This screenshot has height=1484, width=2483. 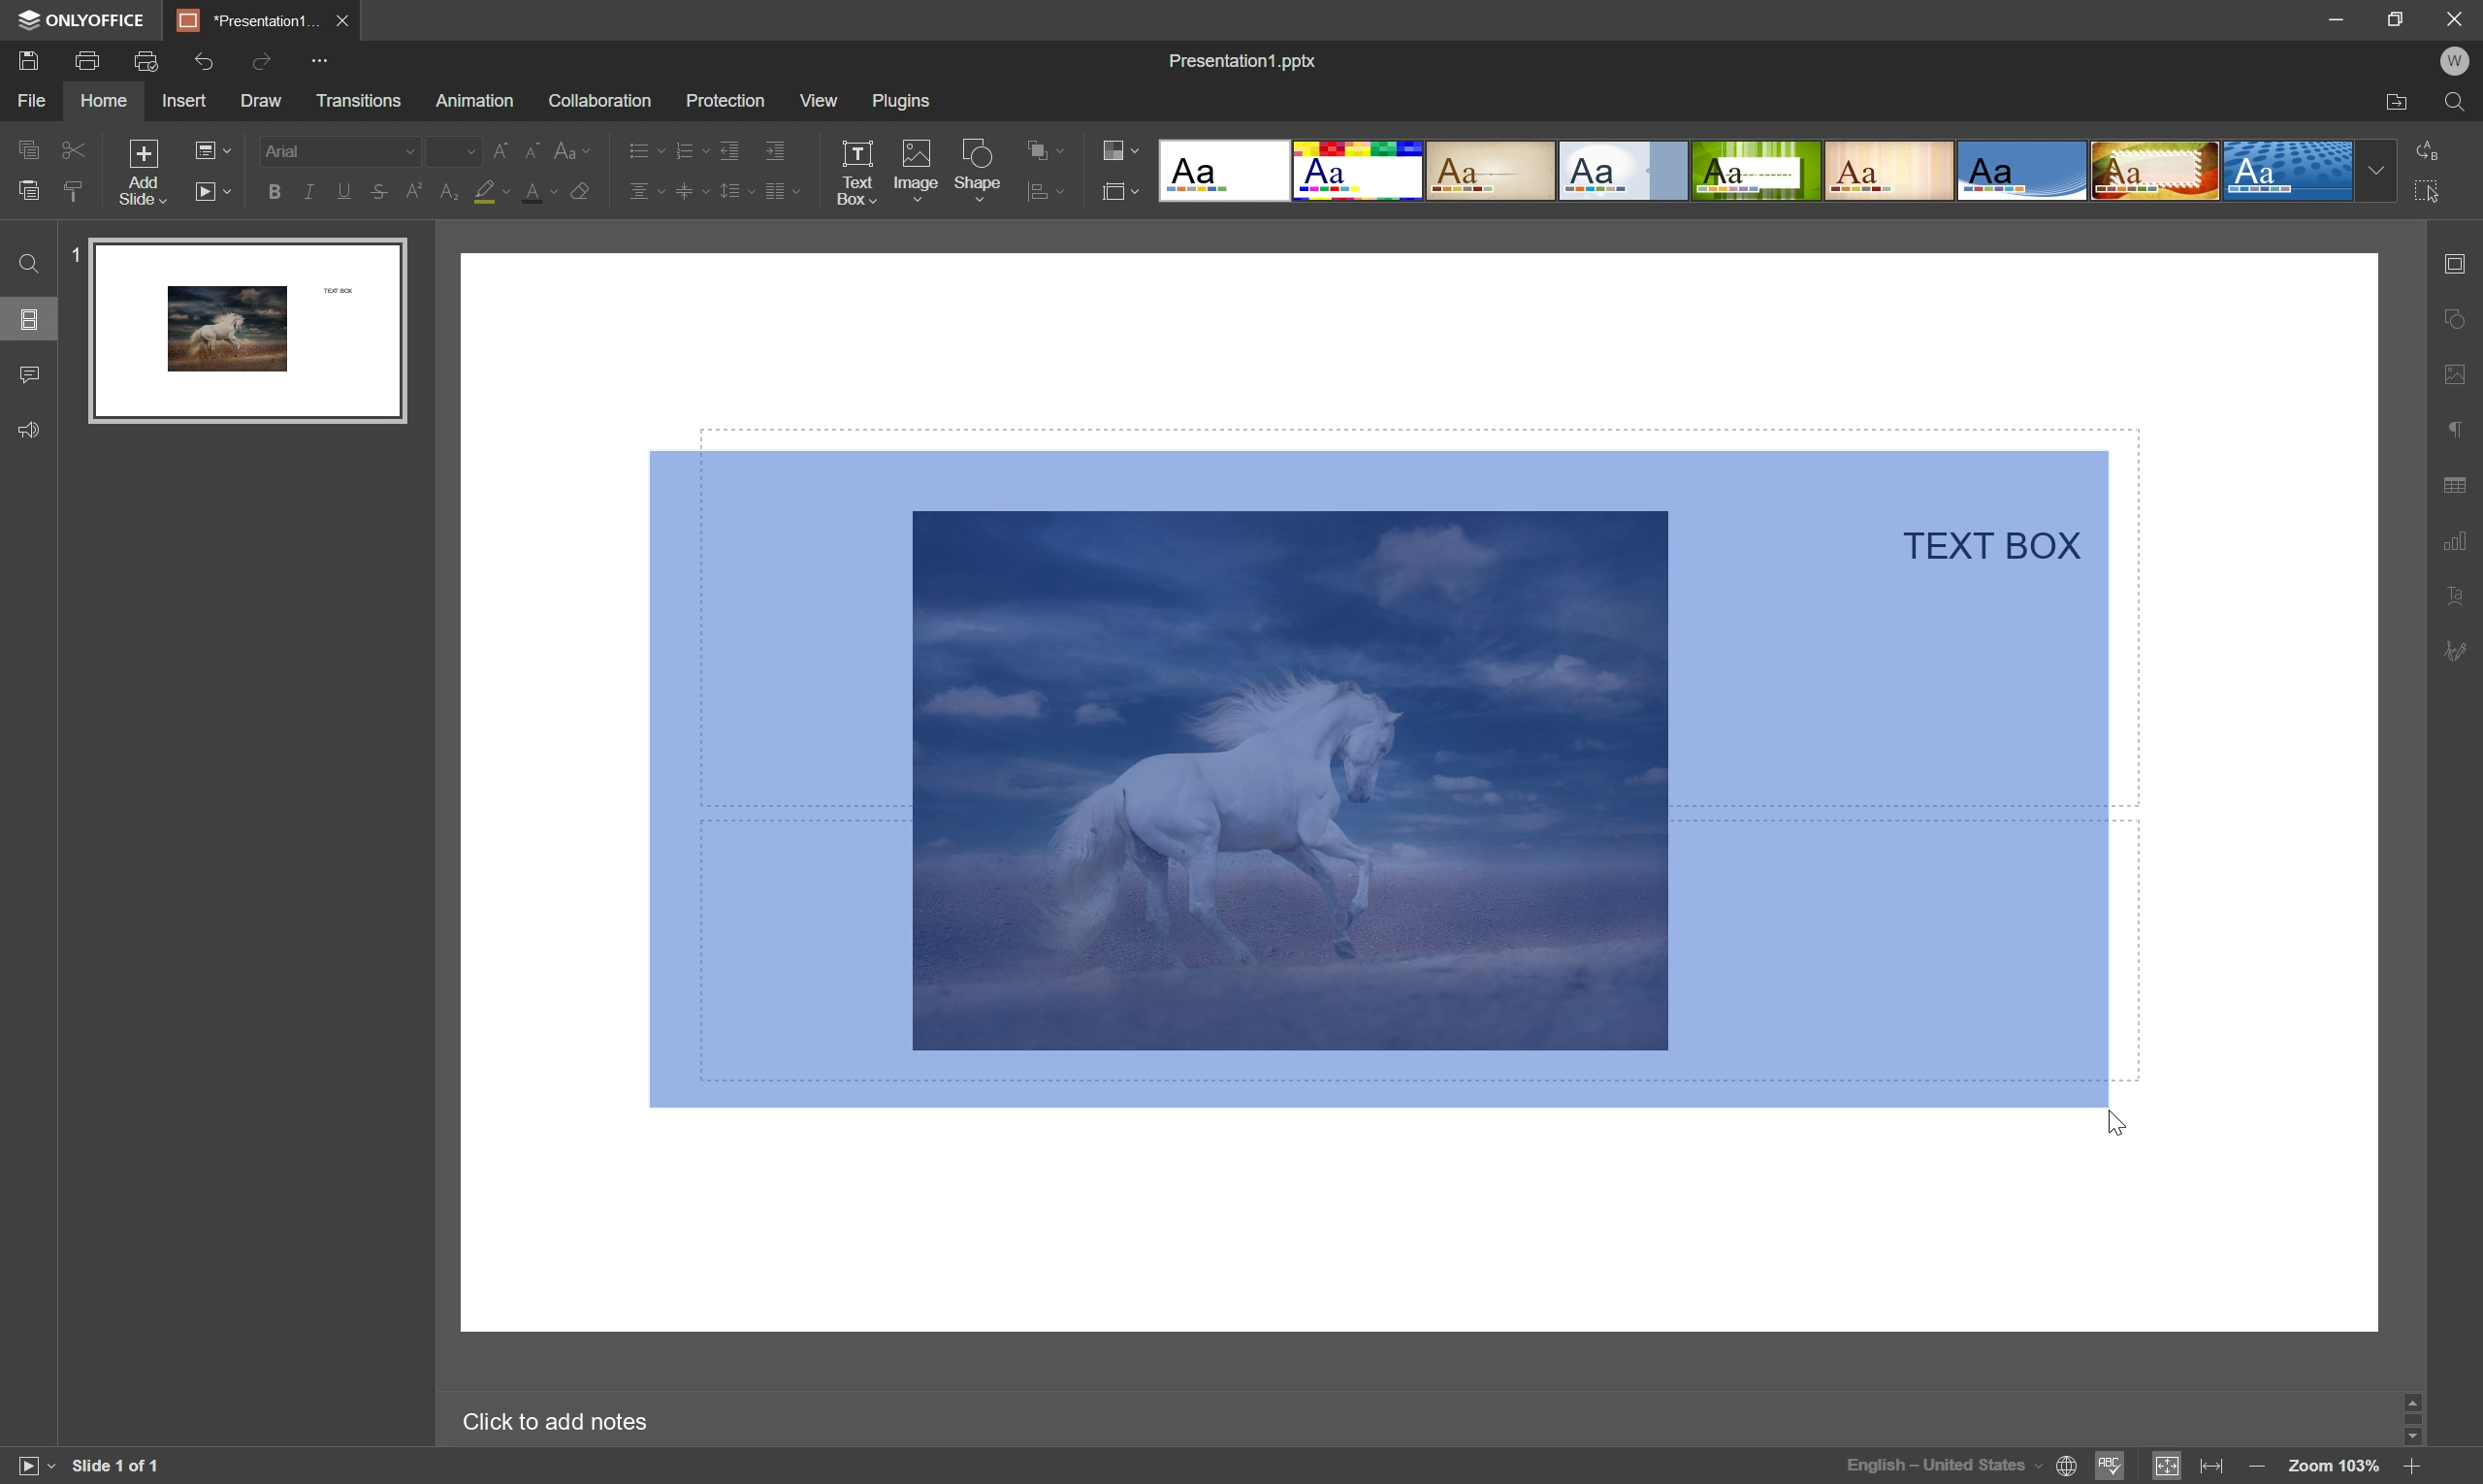 What do you see at coordinates (28, 59) in the screenshot?
I see `save` at bounding box center [28, 59].